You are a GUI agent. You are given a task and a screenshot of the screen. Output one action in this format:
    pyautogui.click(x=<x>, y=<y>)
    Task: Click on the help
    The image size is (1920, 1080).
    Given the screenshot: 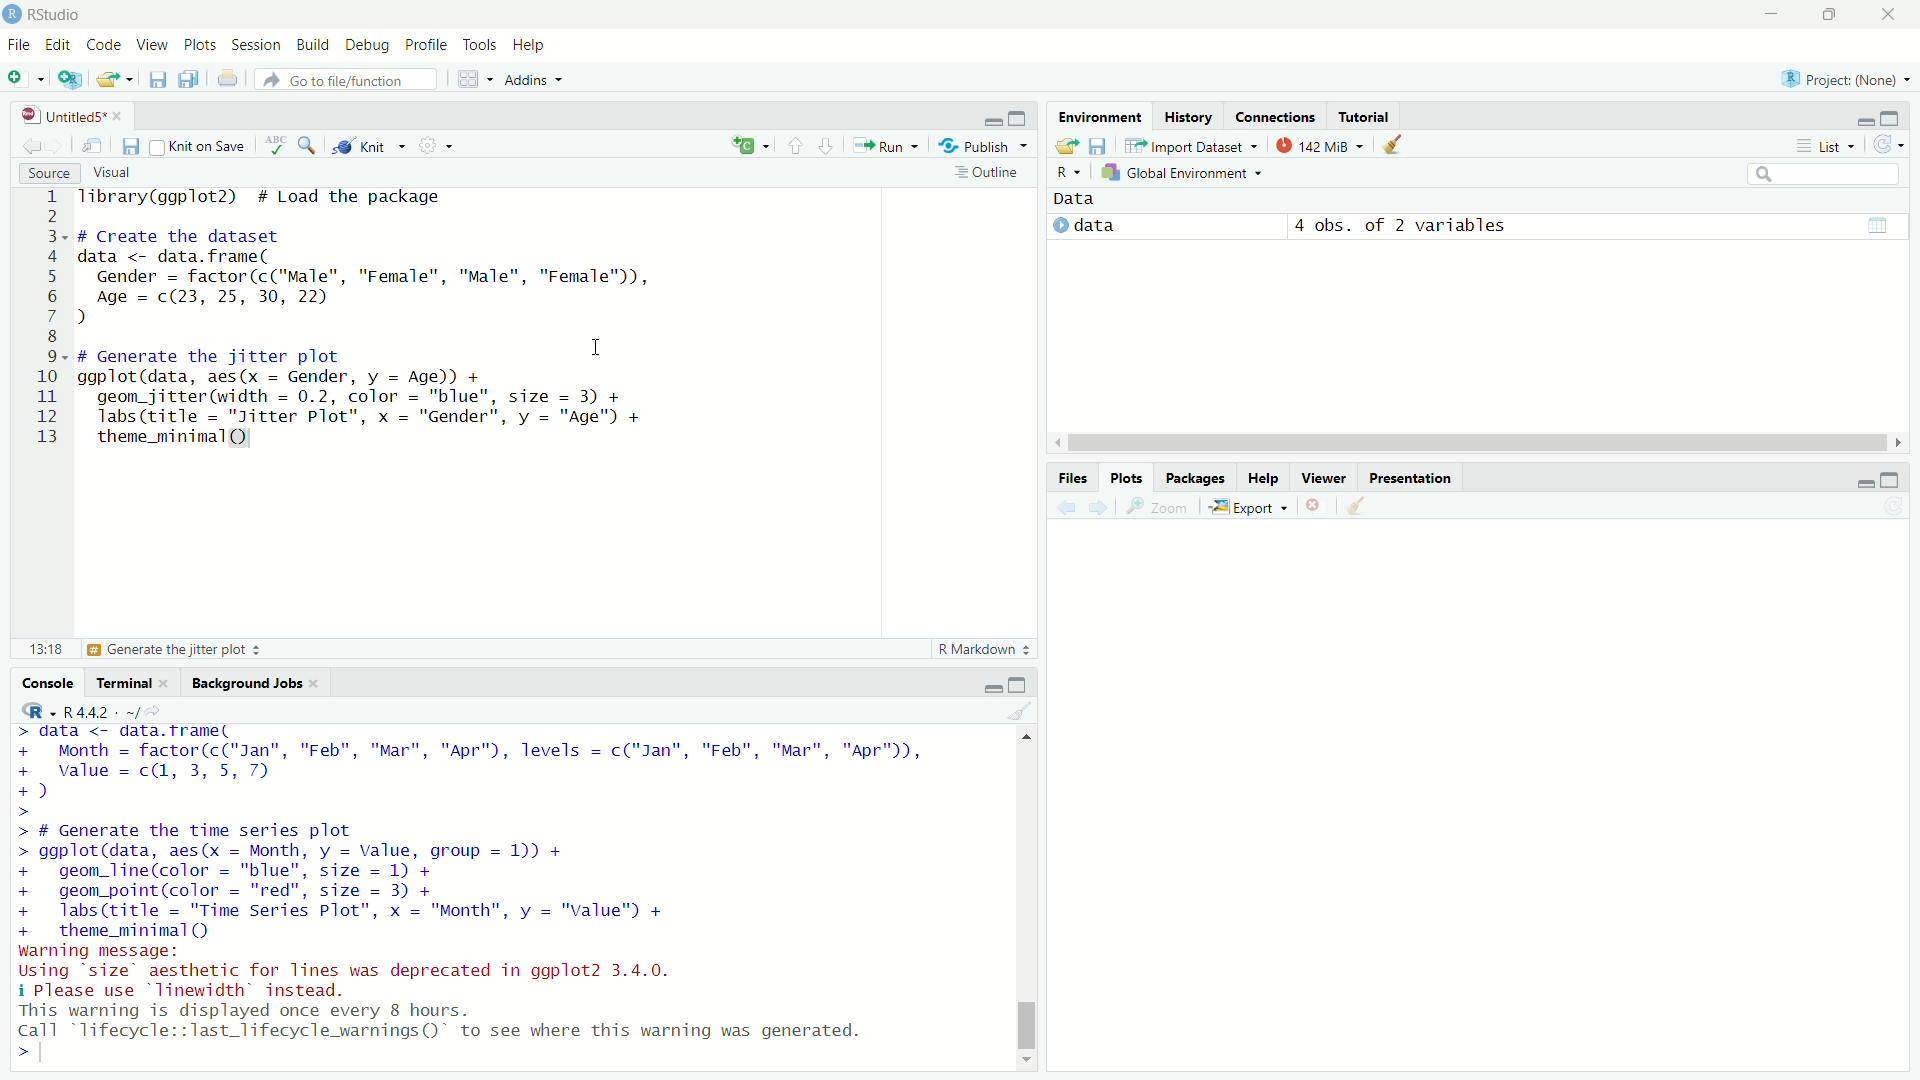 What is the action you would take?
    pyautogui.click(x=1265, y=480)
    